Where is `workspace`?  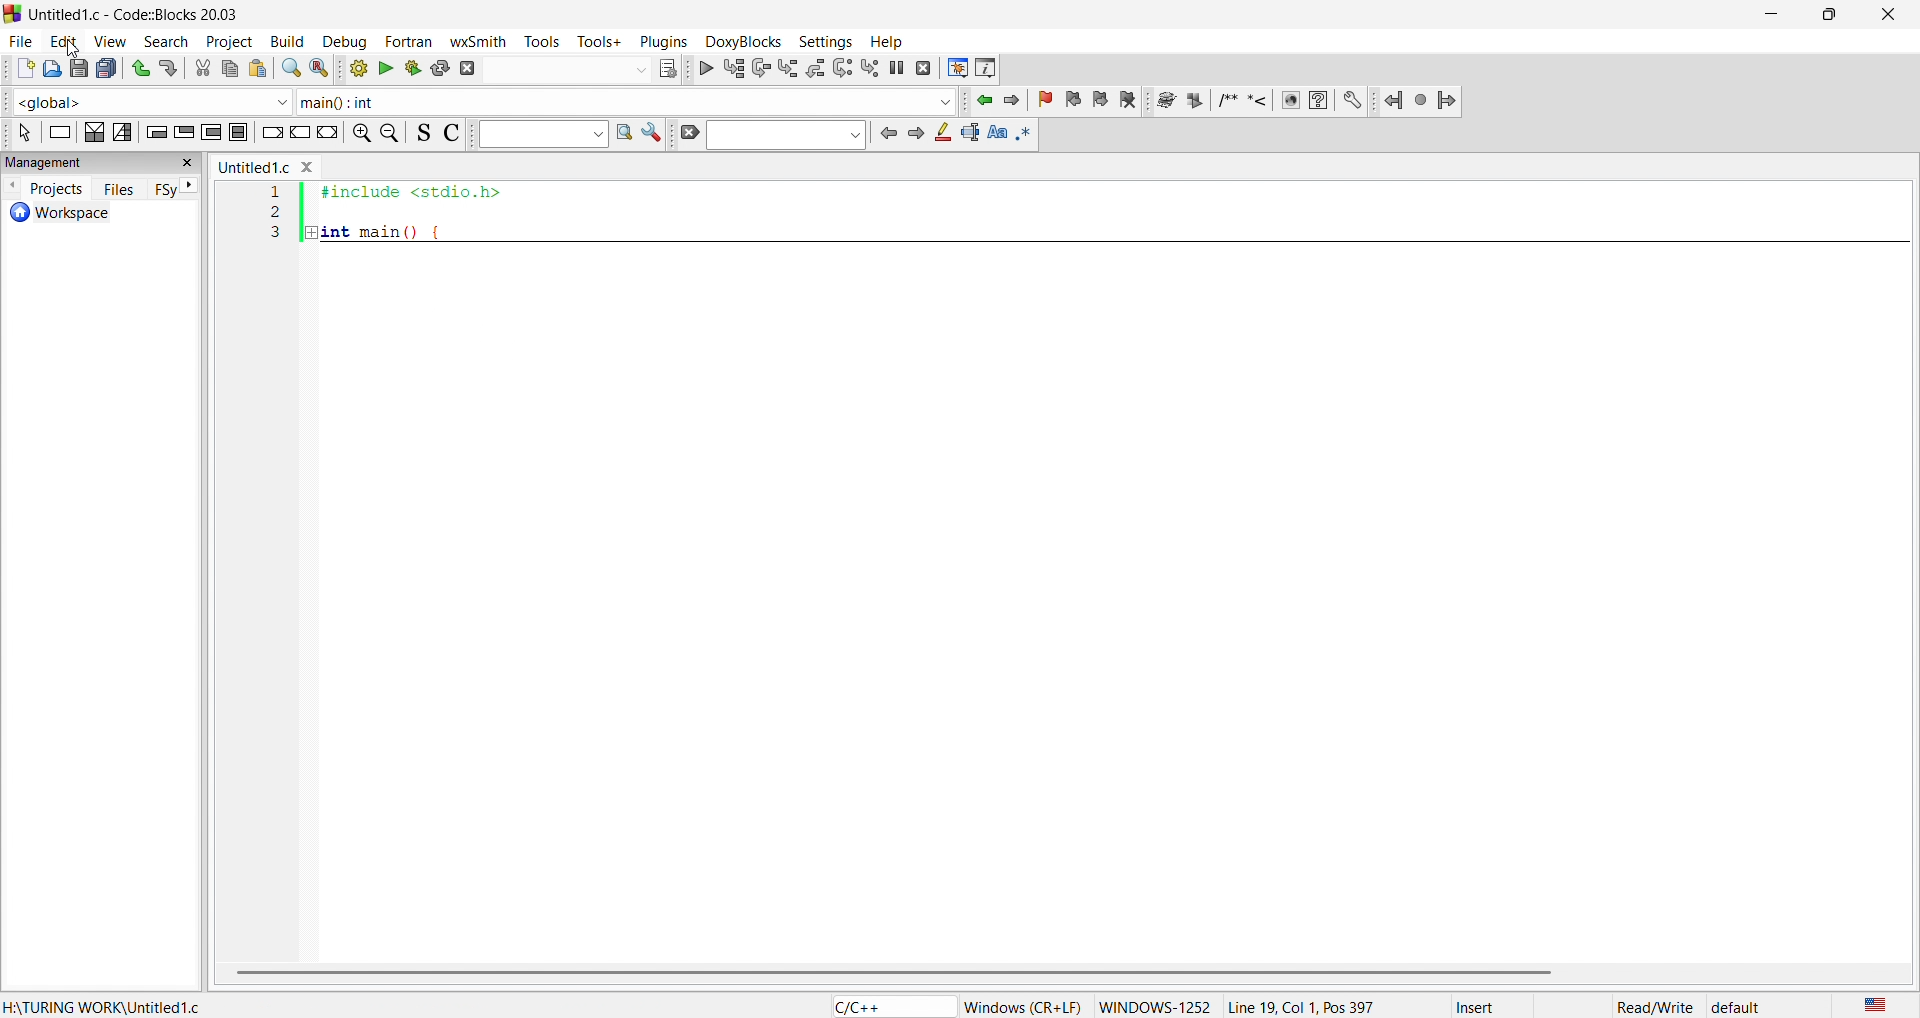
workspace is located at coordinates (88, 214).